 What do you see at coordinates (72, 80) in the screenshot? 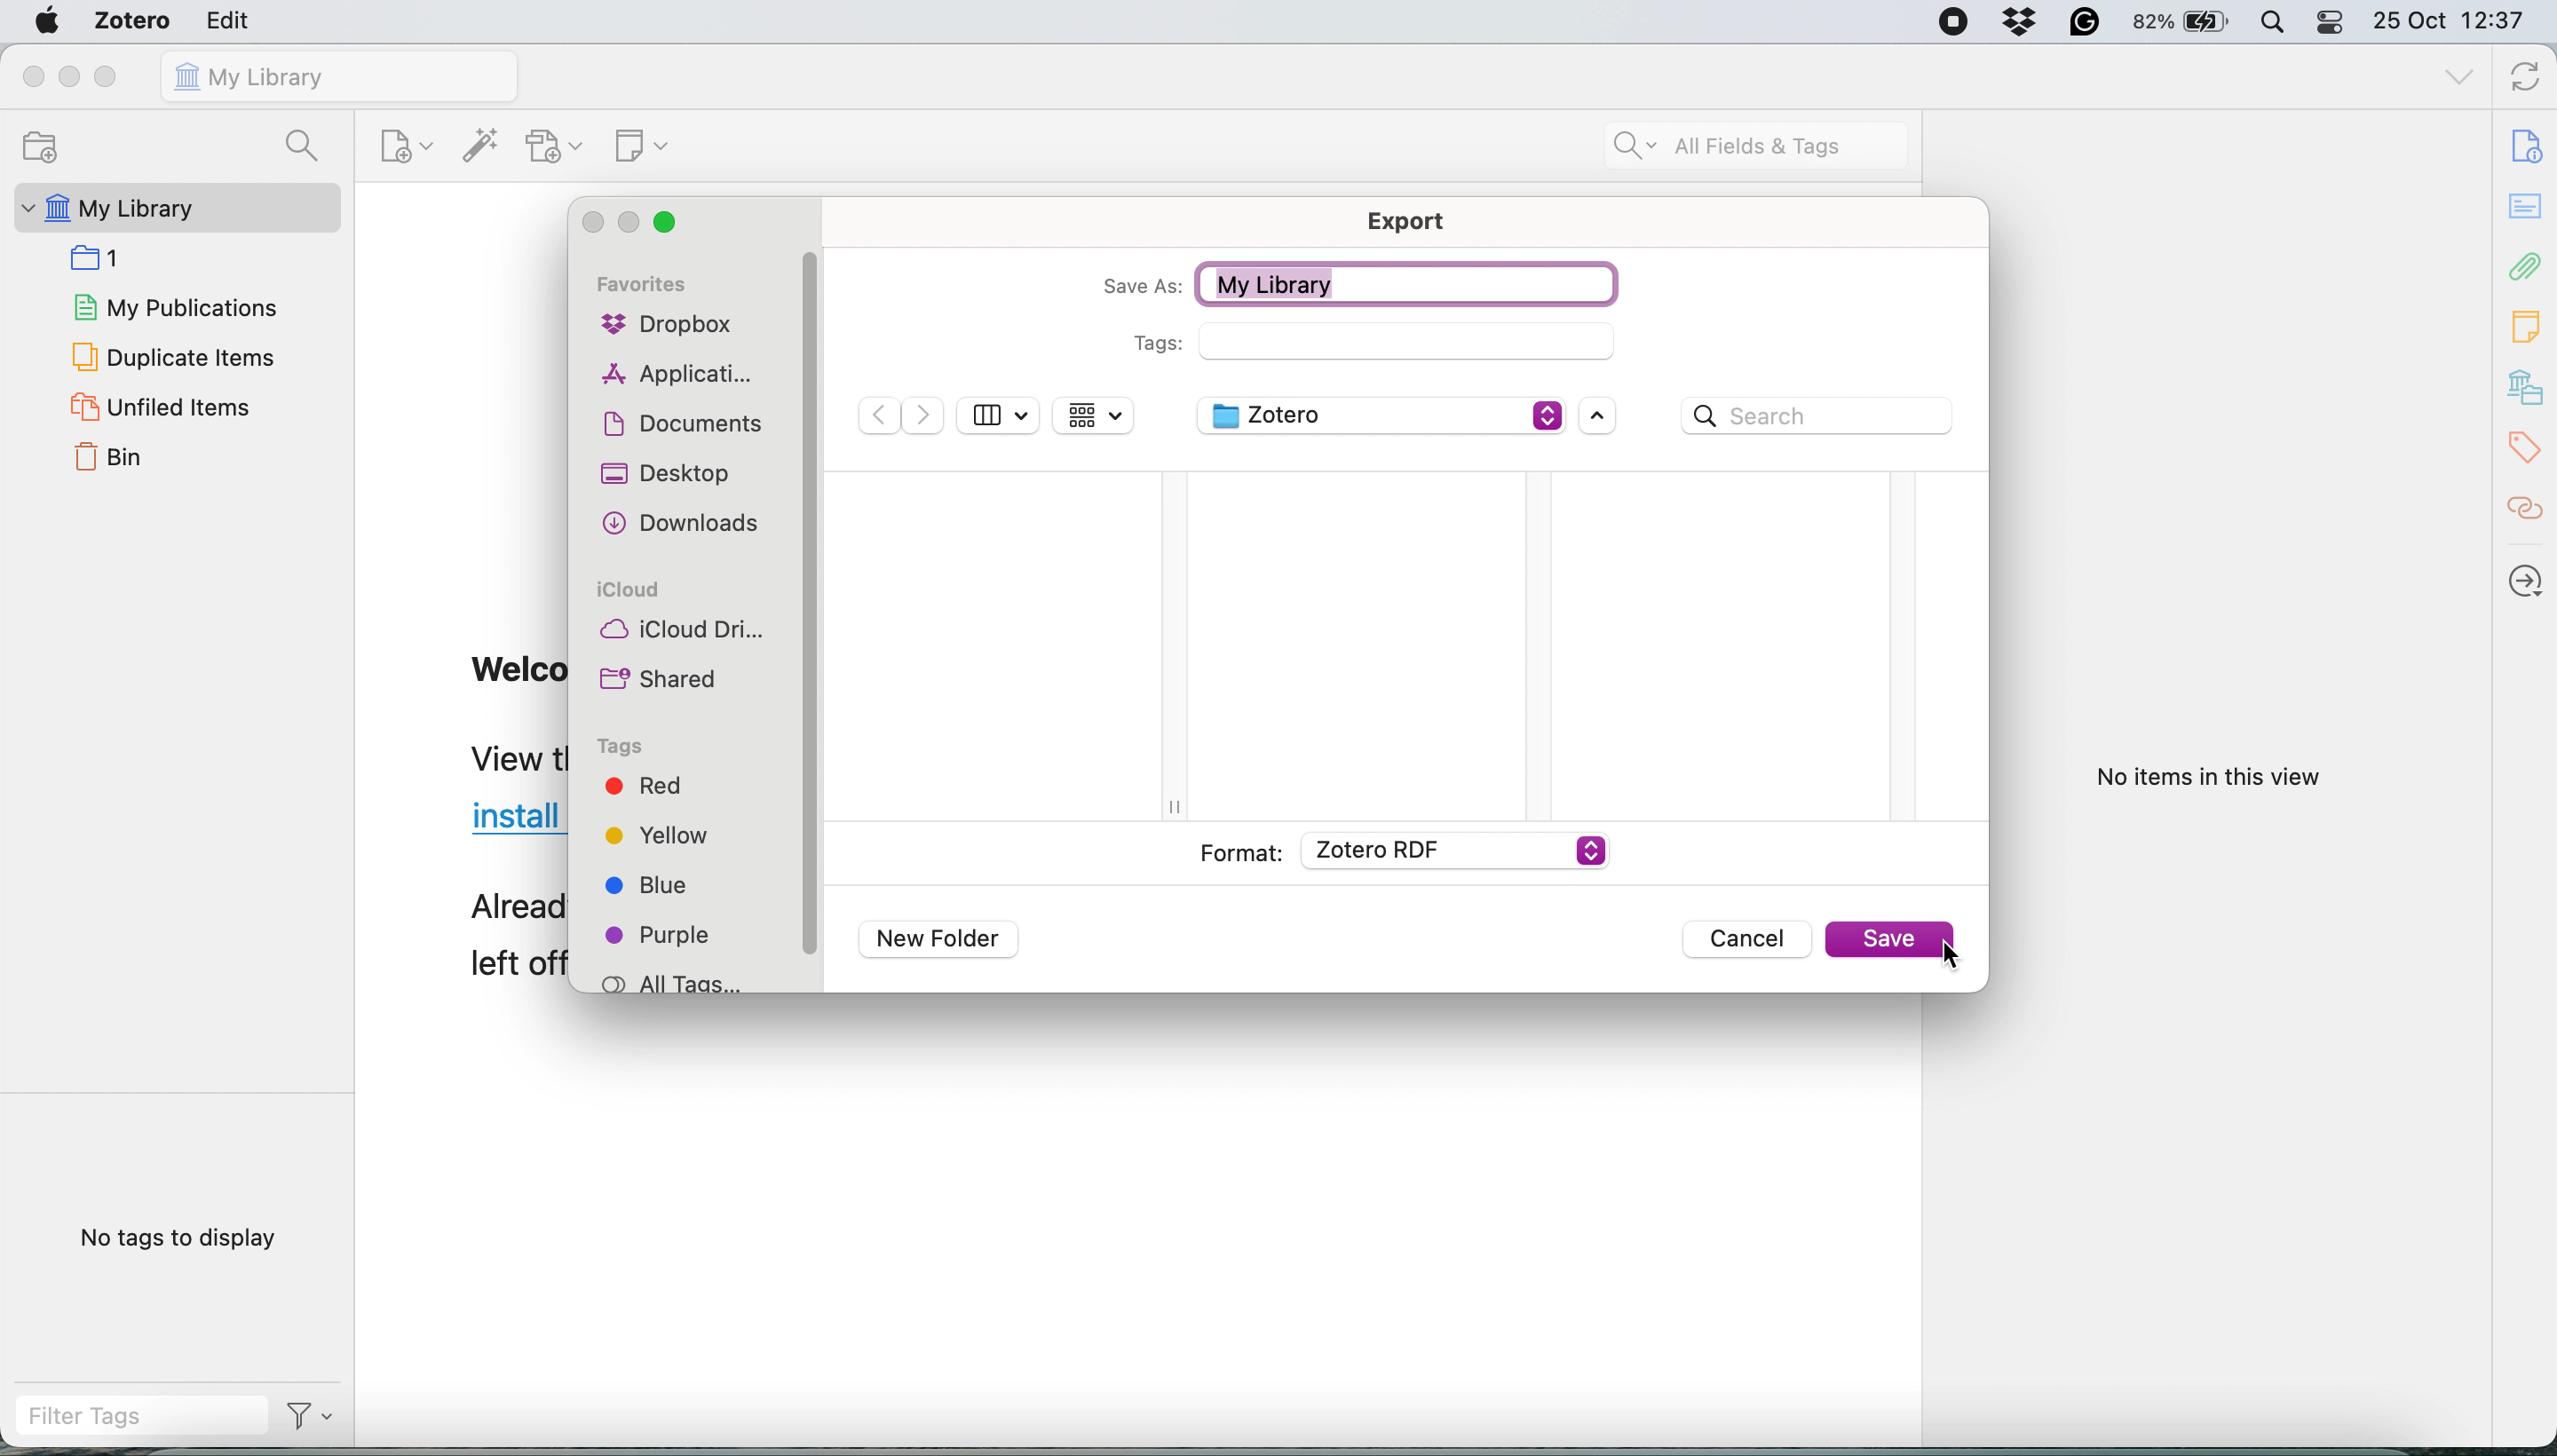
I see `minimize` at bounding box center [72, 80].